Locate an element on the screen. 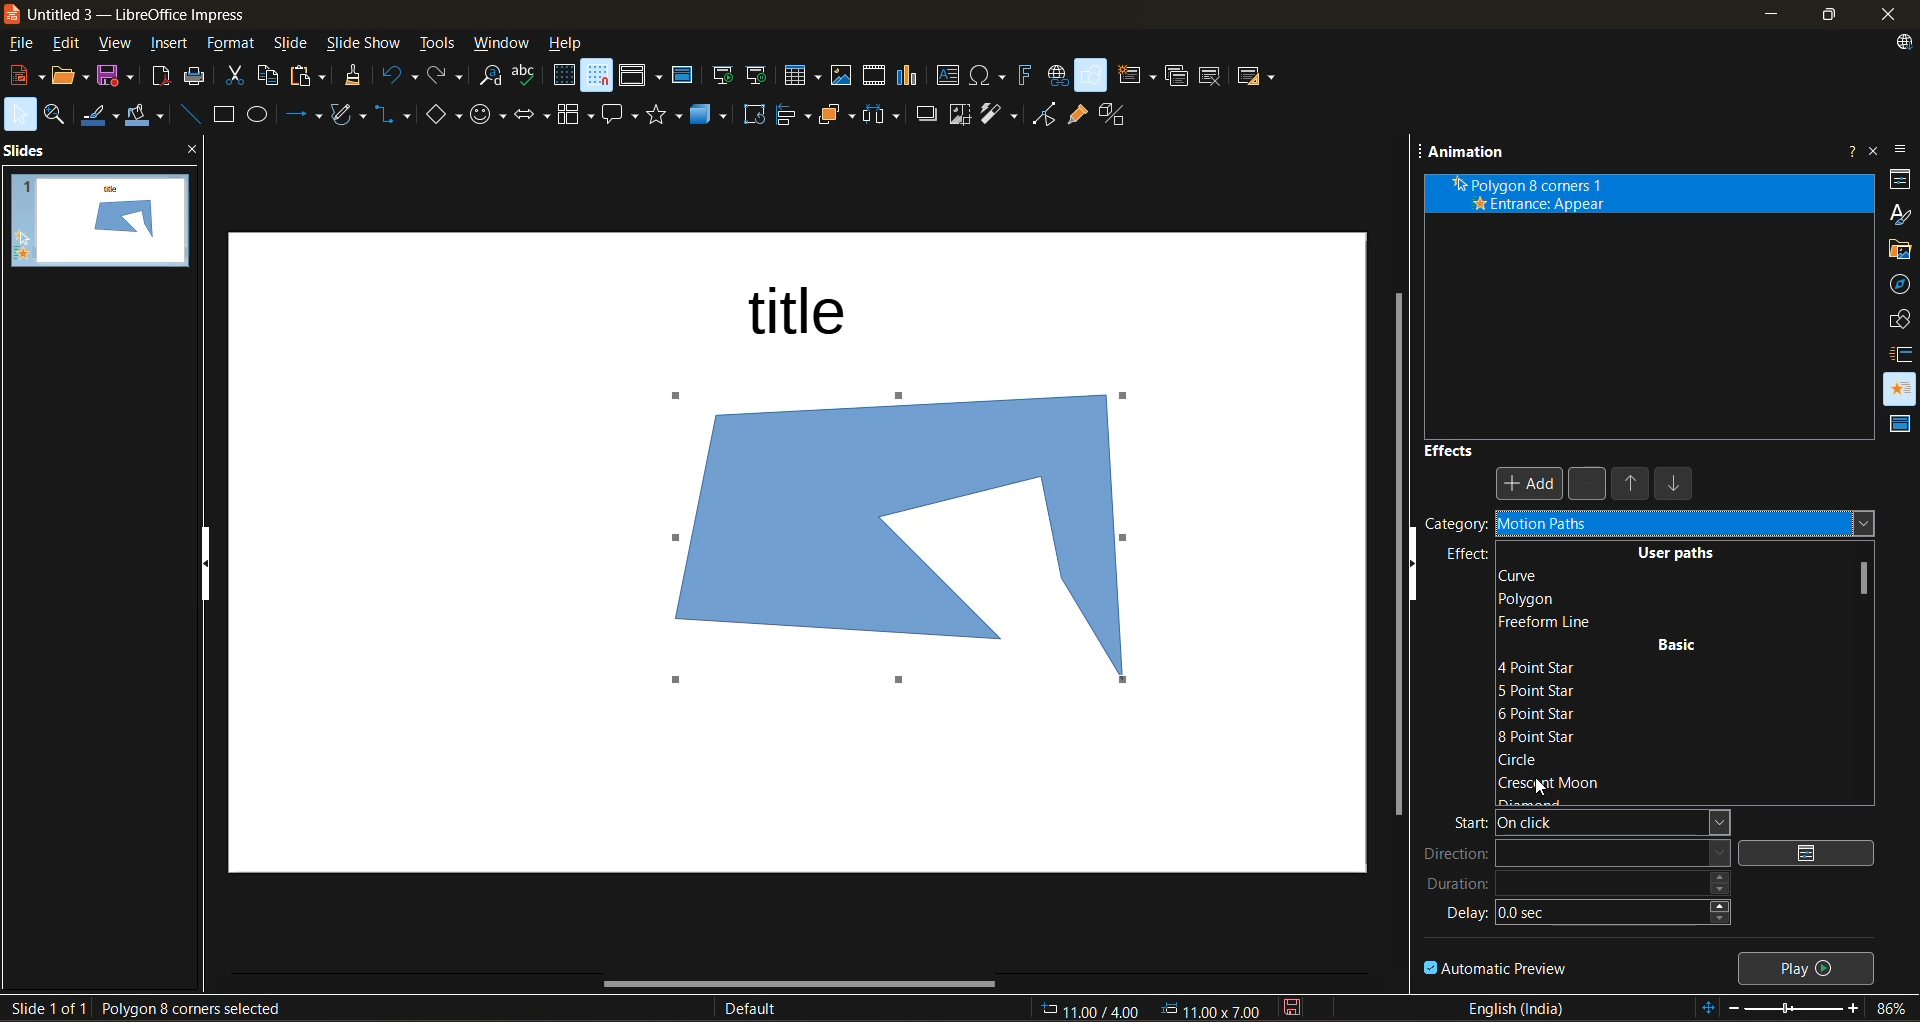 The height and width of the screenshot is (1022, 1920). table is located at coordinates (802, 77).